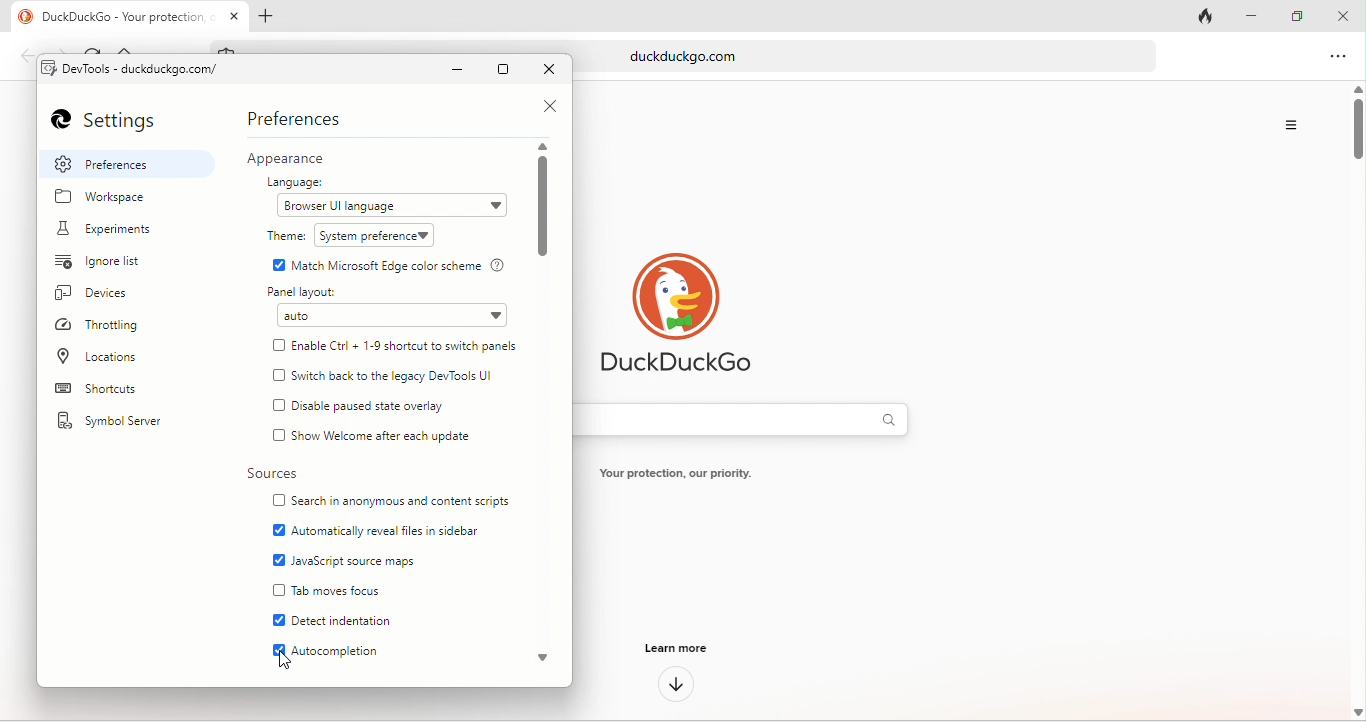 The image size is (1366, 722). What do you see at coordinates (275, 265) in the screenshot?
I see `enable Checkbox` at bounding box center [275, 265].